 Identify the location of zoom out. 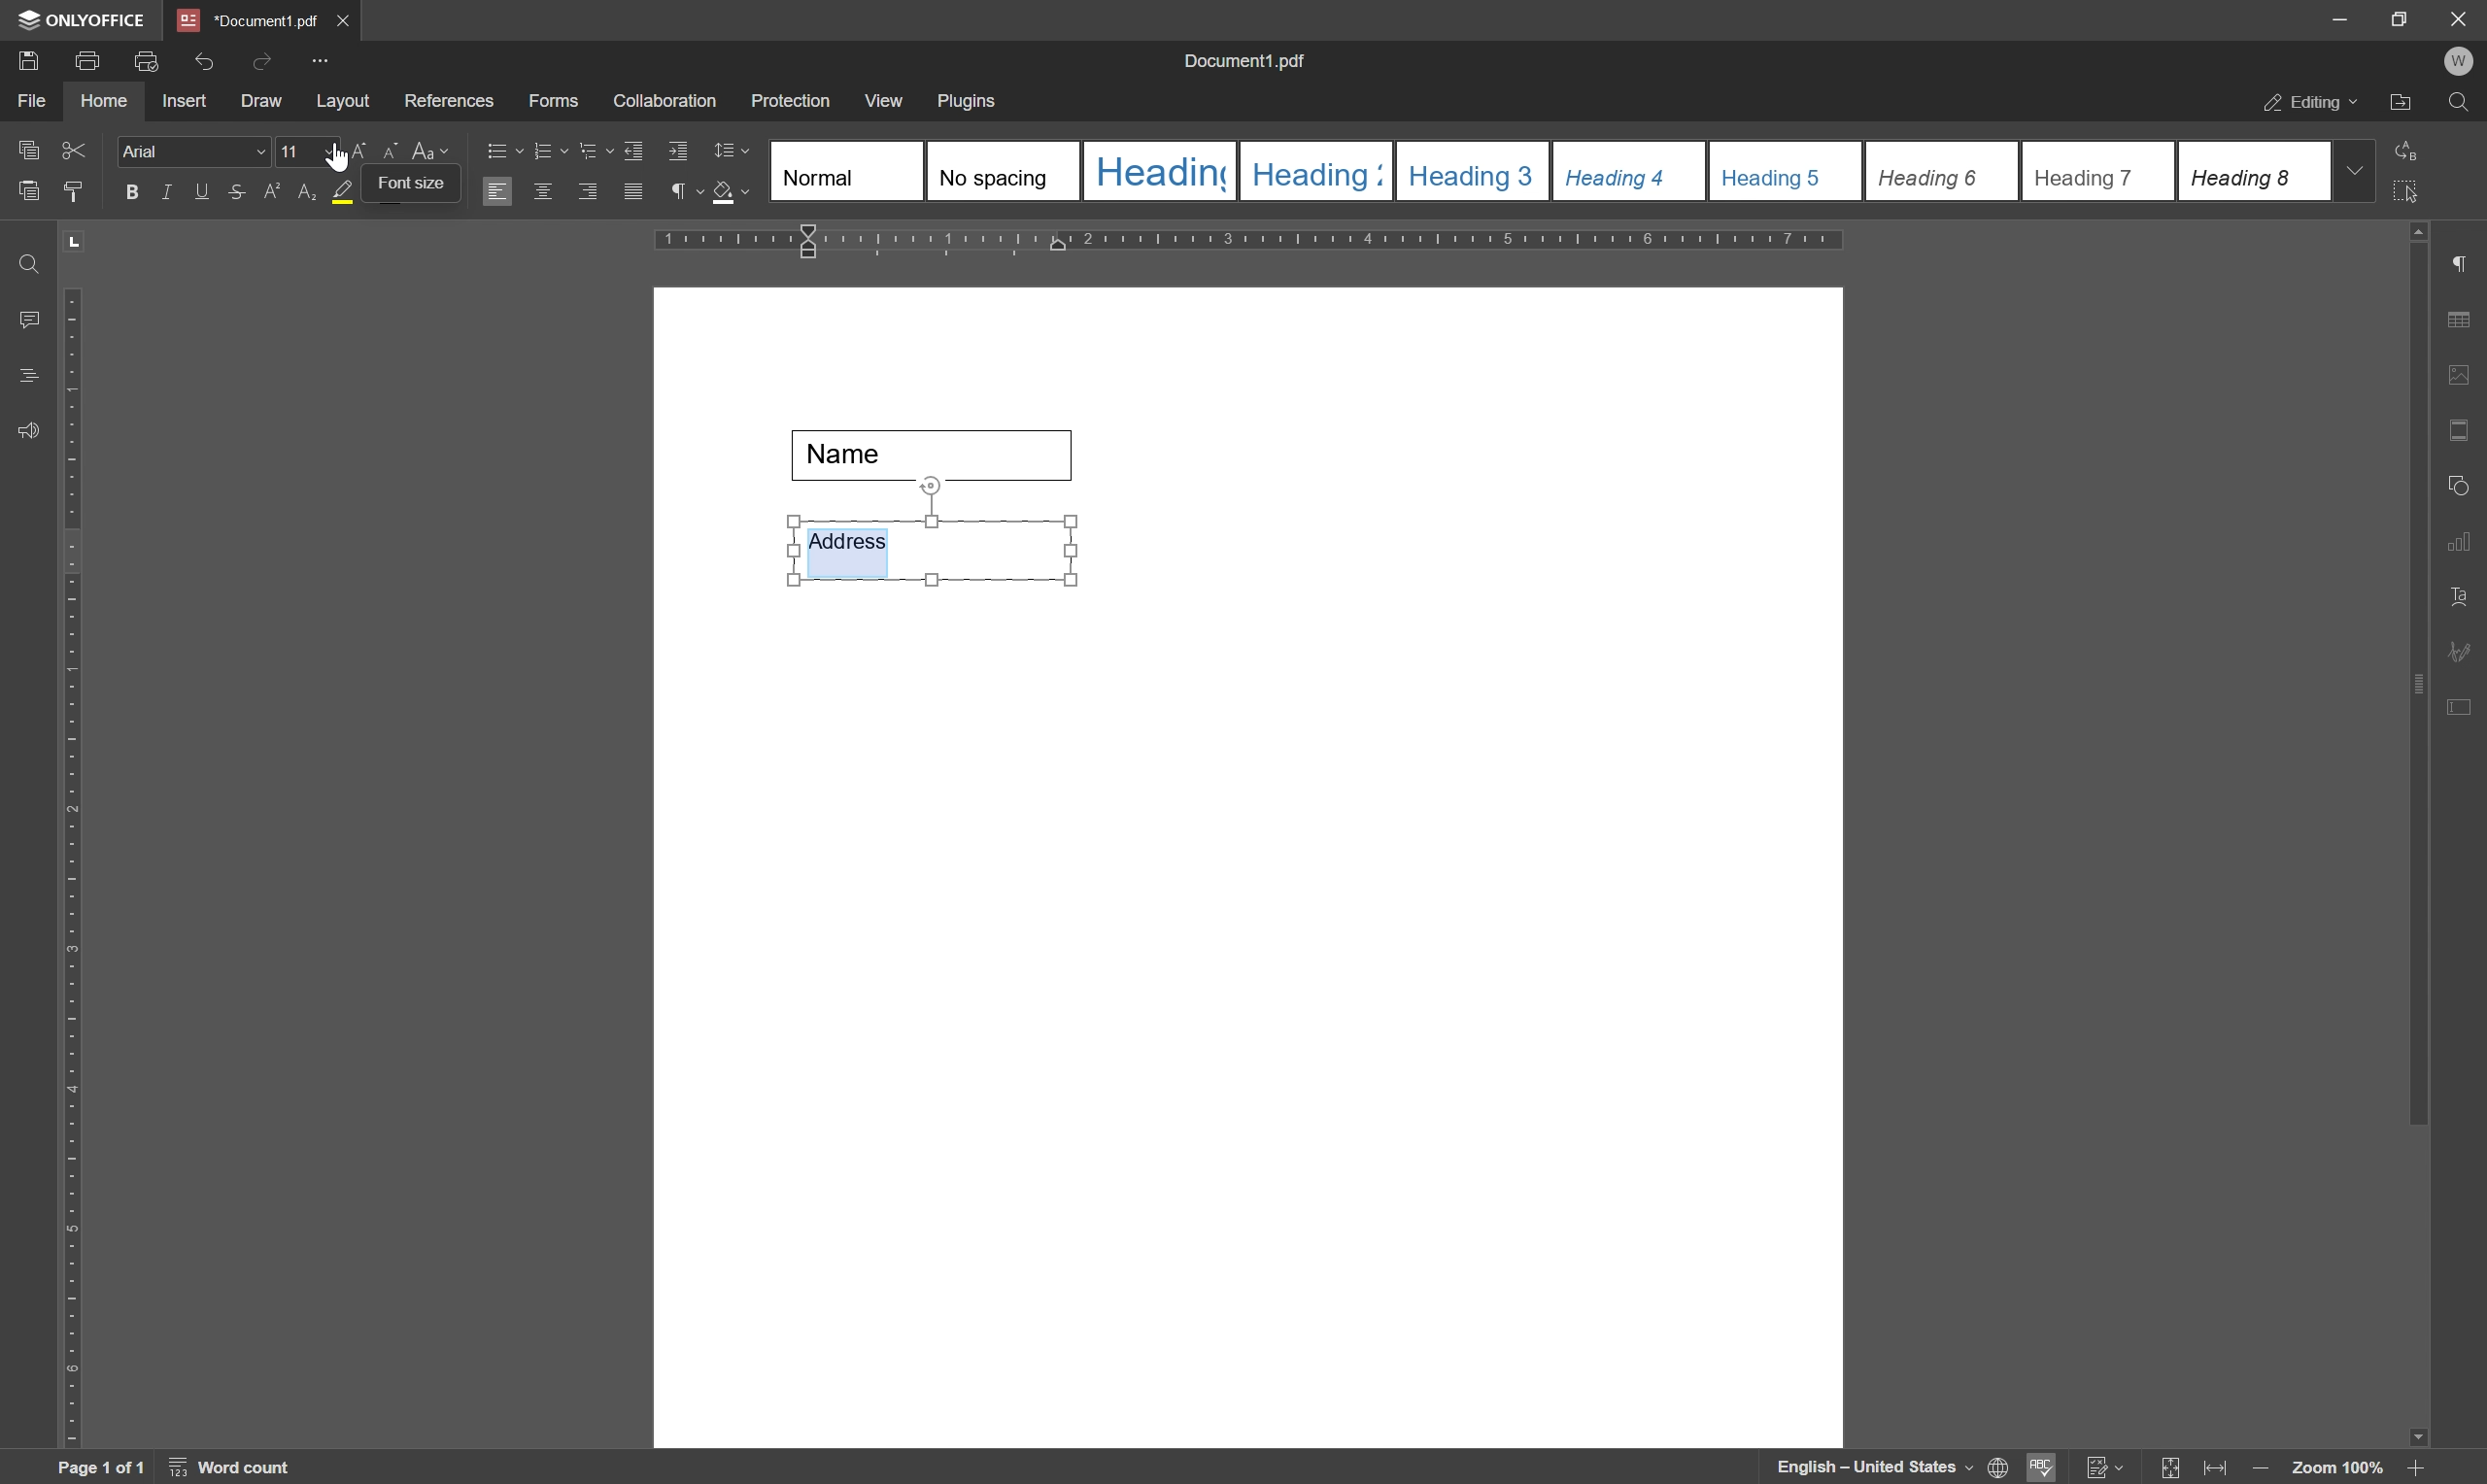
(2265, 1470).